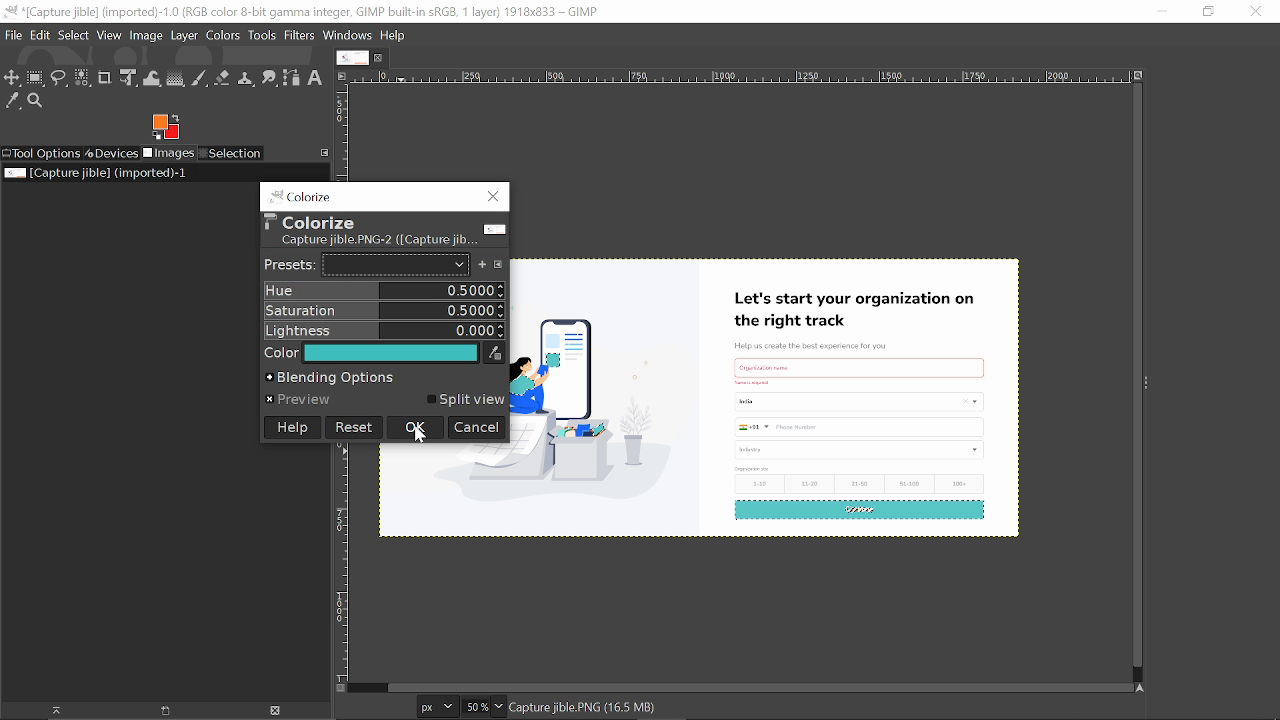  Describe the element at coordinates (13, 102) in the screenshot. I see `Color picker tool` at that location.